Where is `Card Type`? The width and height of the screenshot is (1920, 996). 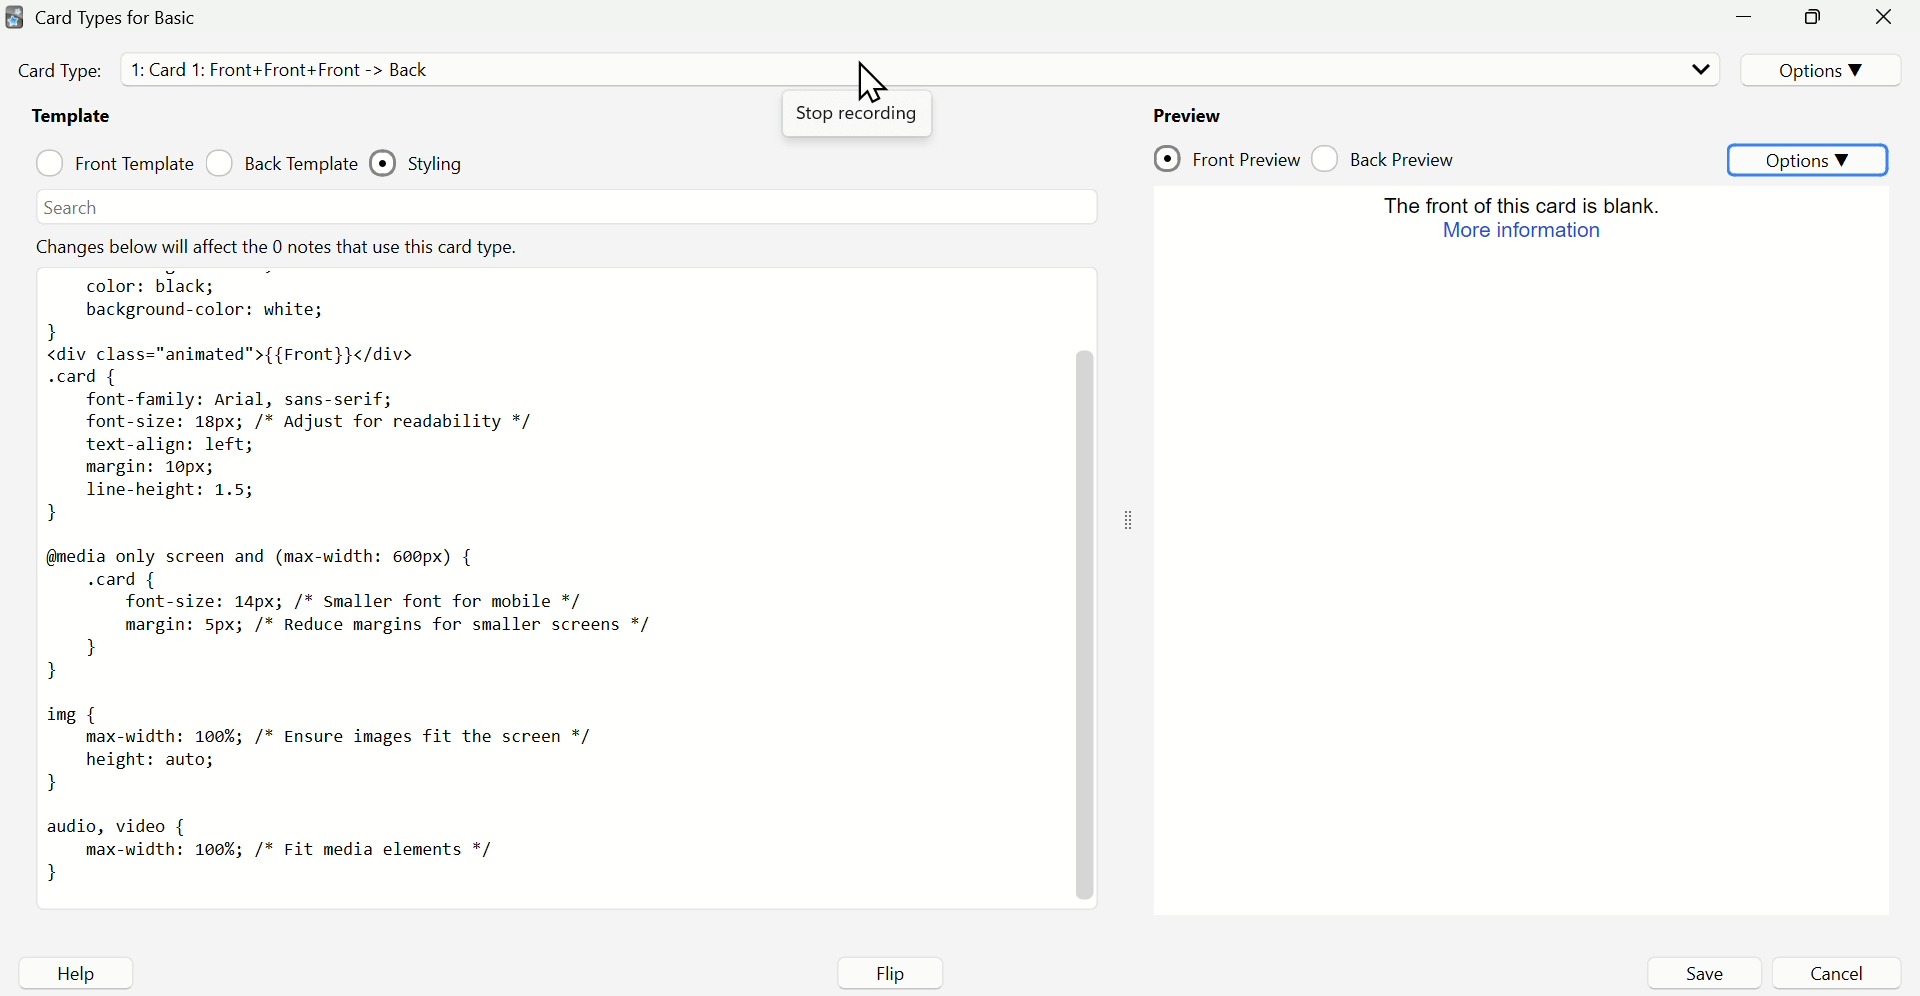
Card Type is located at coordinates (125, 19).